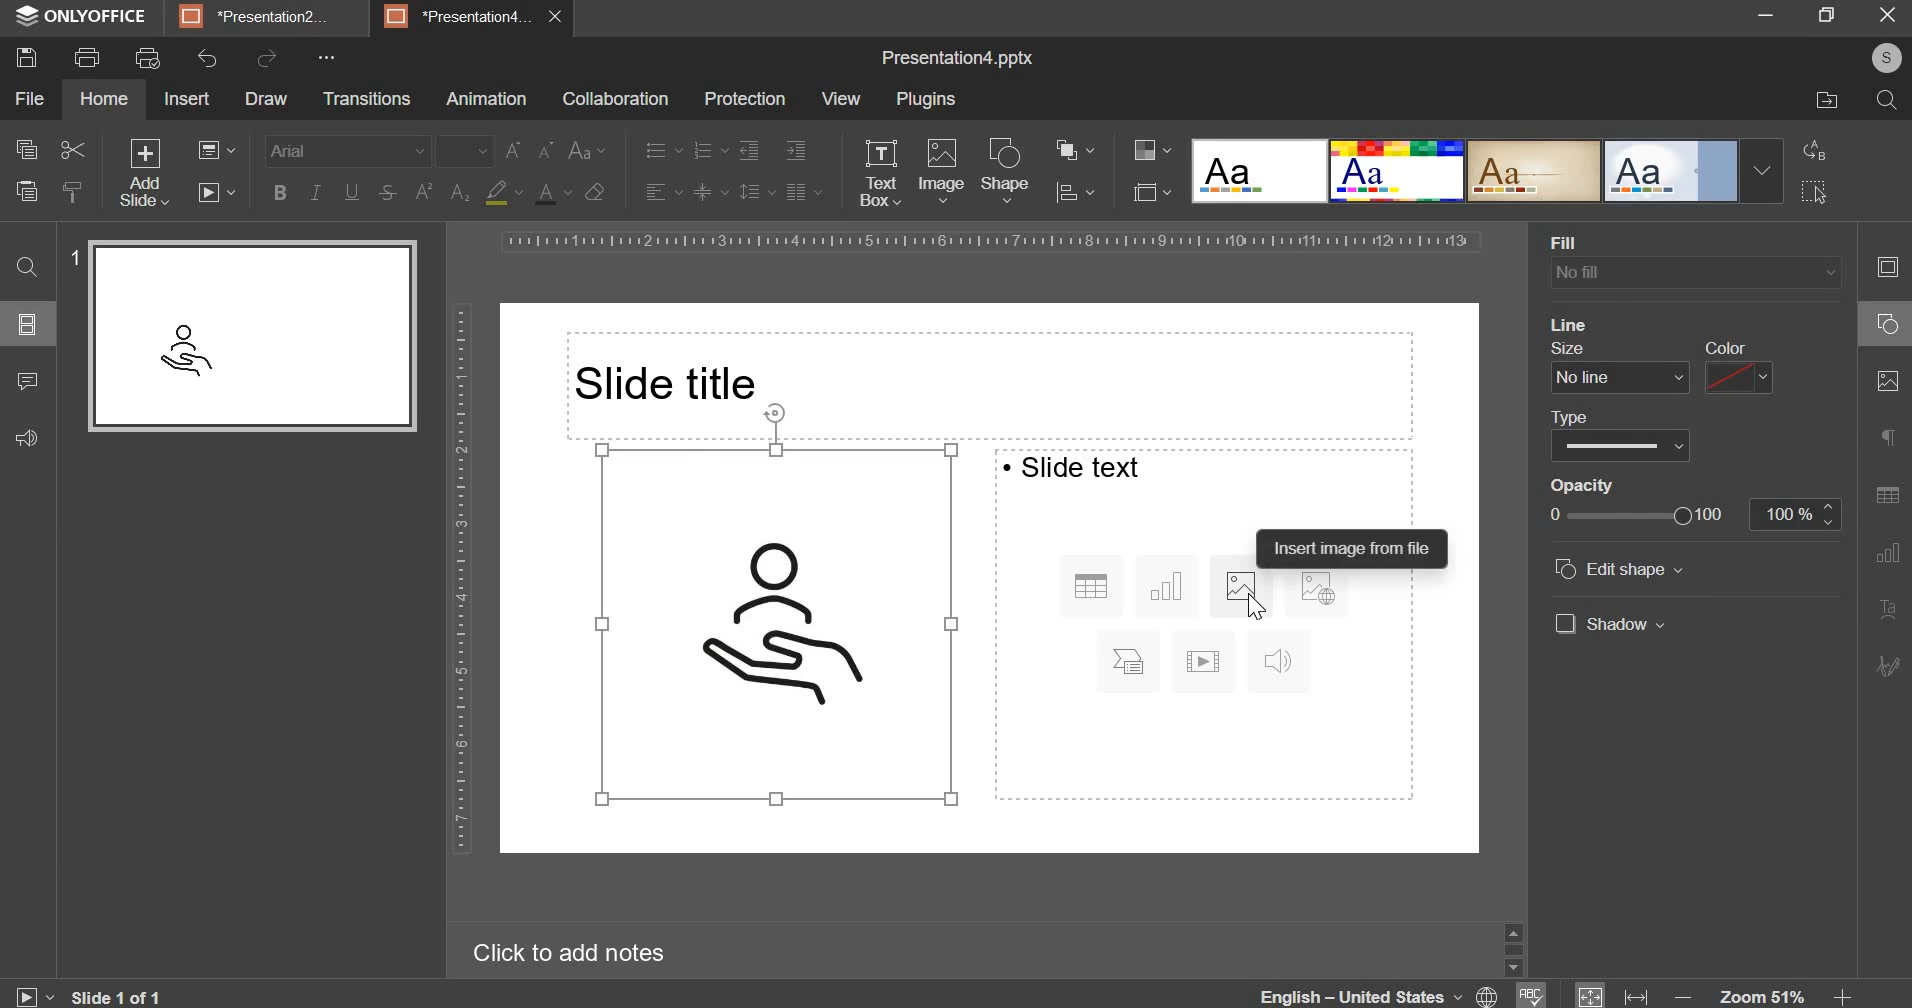  Describe the element at coordinates (387, 194) in the screenshot. I see `strikethrough` at that location.